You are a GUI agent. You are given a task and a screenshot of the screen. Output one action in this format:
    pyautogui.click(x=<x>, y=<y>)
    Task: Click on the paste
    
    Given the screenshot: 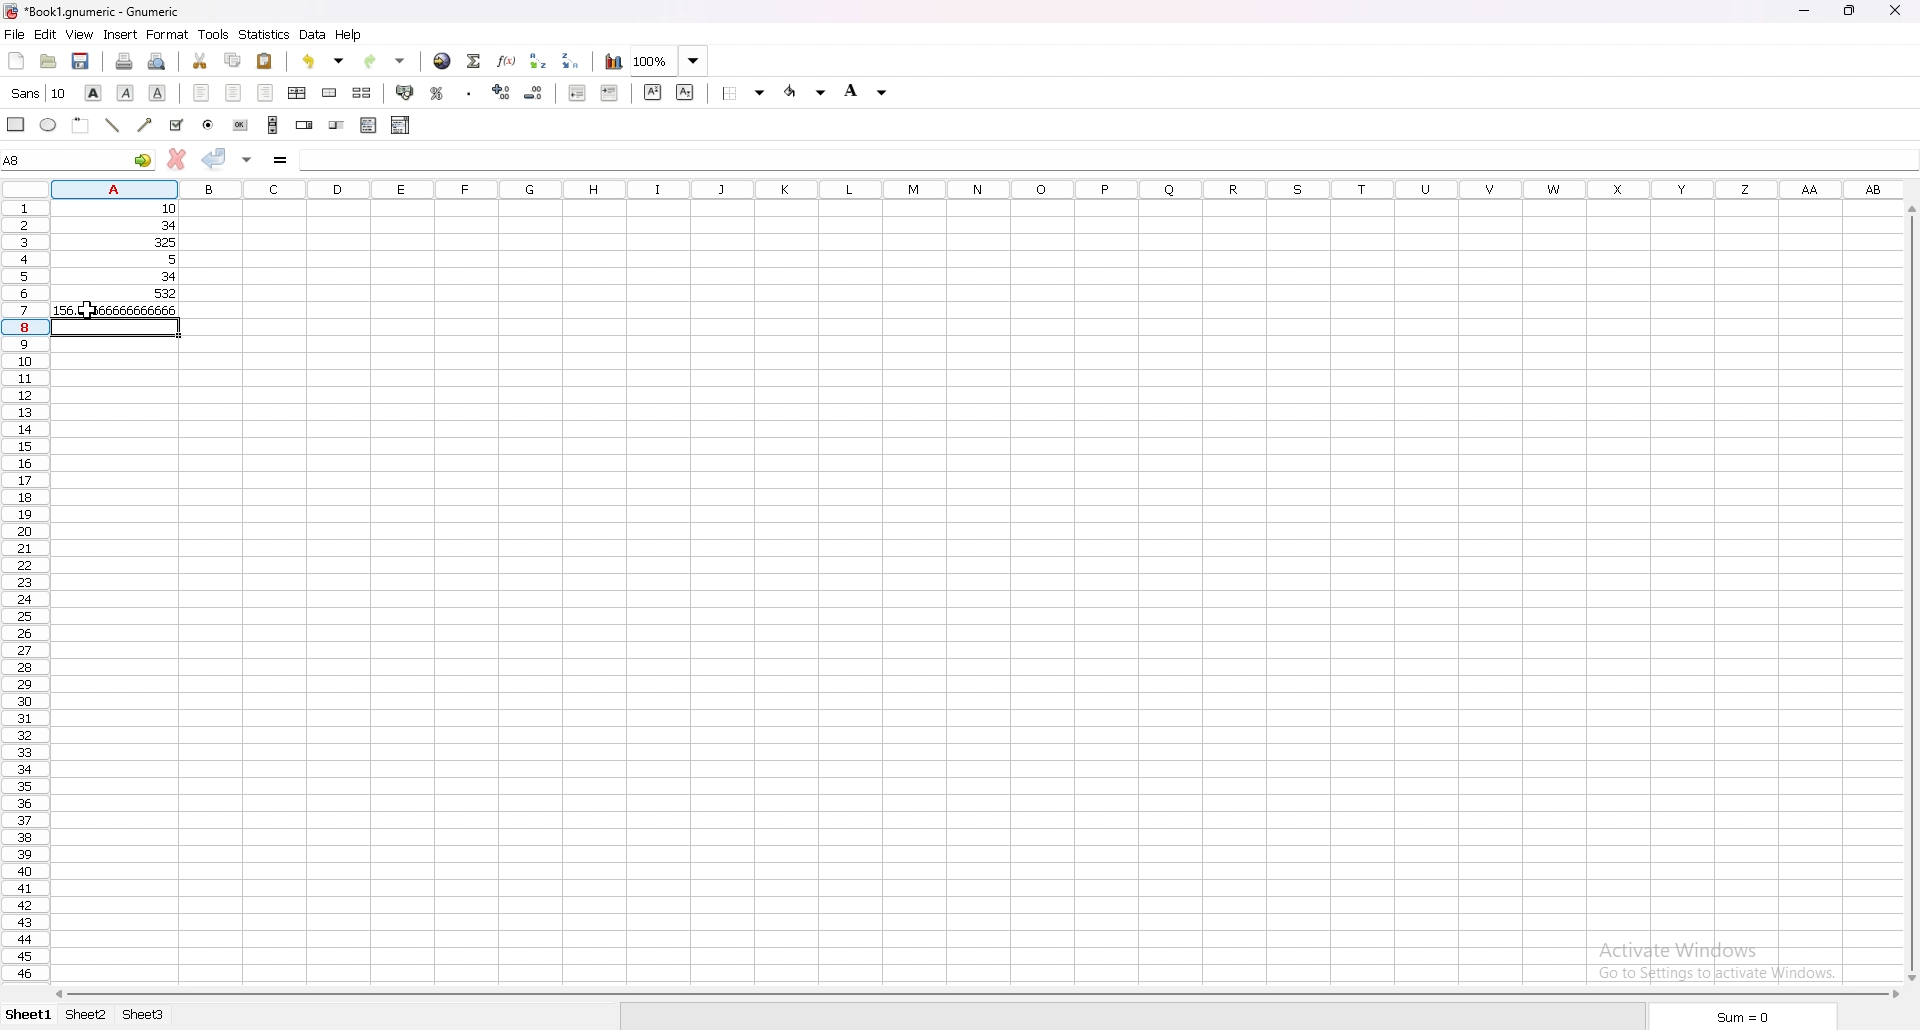 What is the action you would take?
    pyautogui.click(x=266, y=60)
    